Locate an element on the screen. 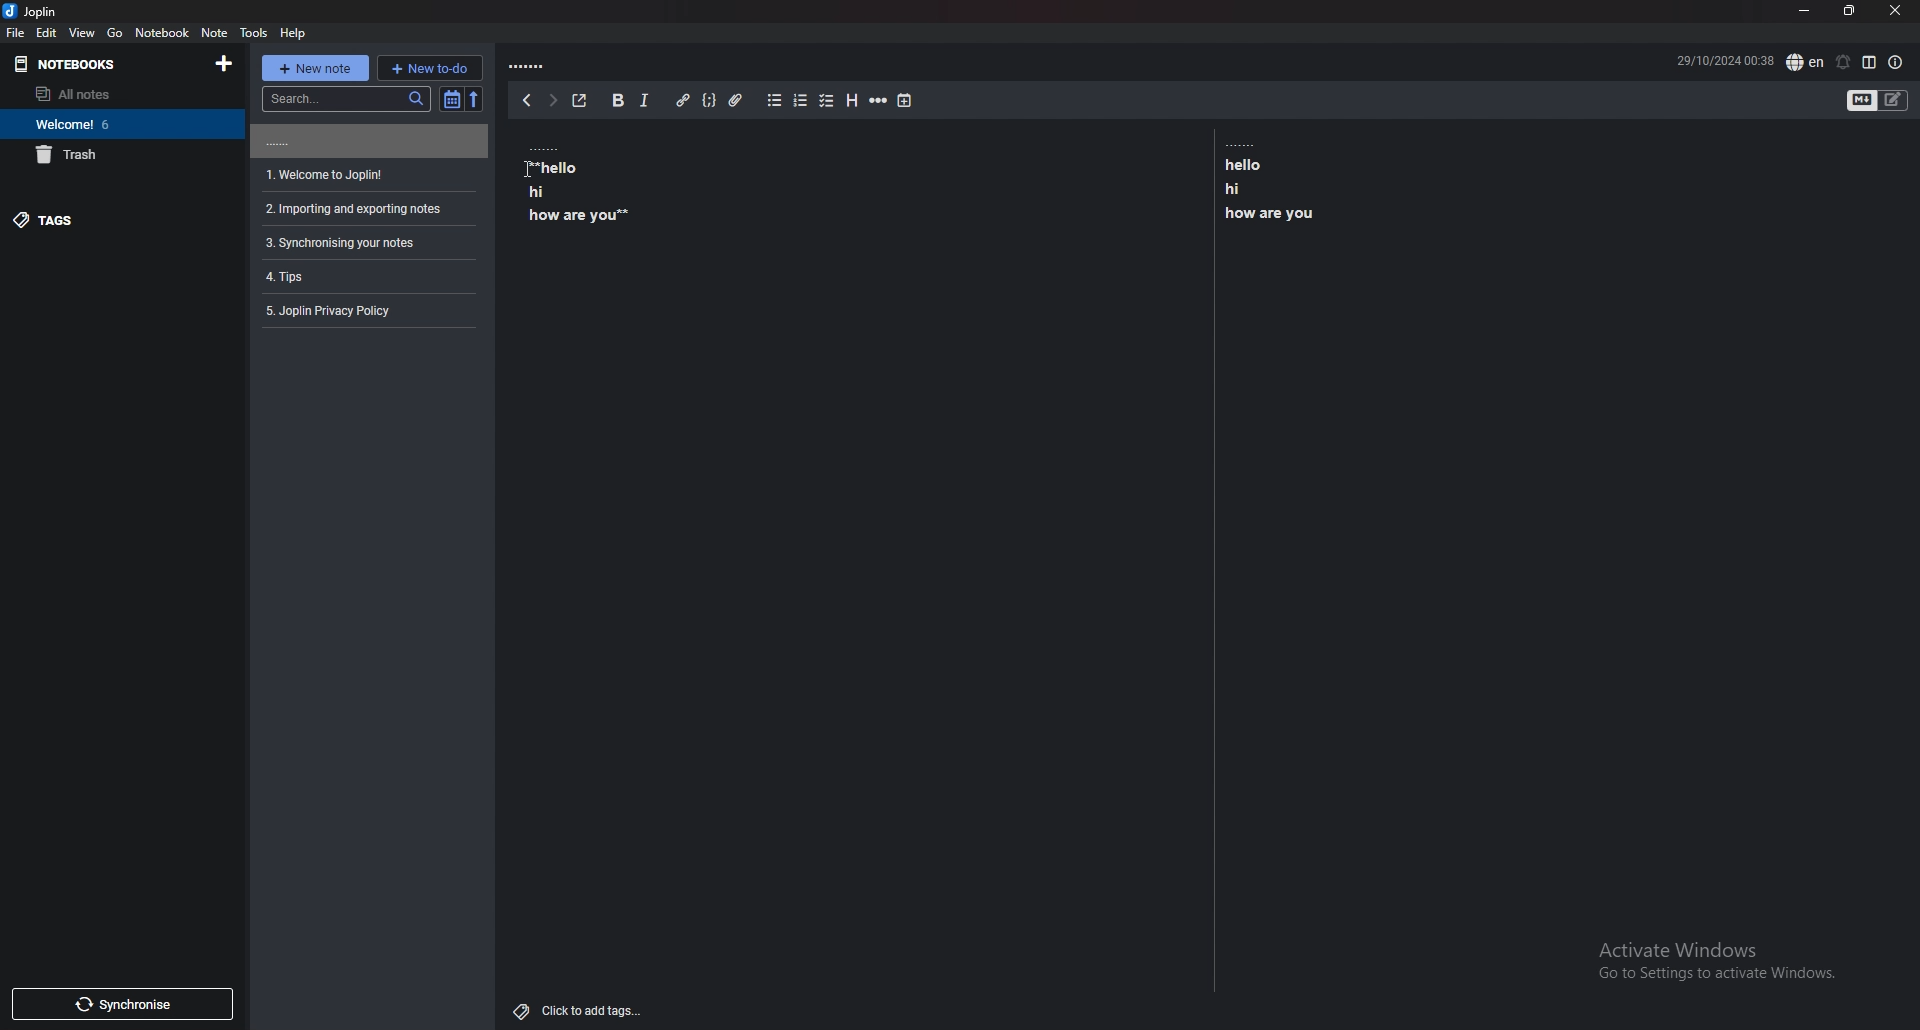  trash is located at coordinates (122, 155).